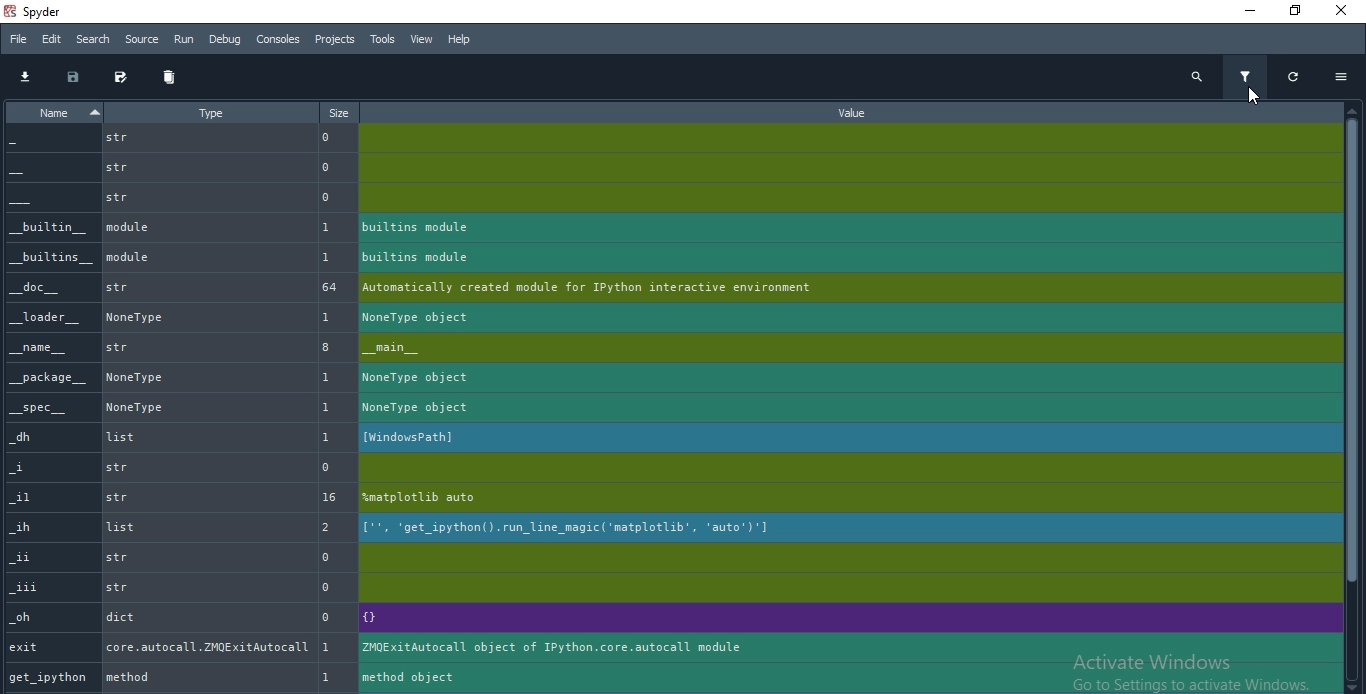 This screenshot has height=694, width=1366. What do you see at coordinates (1344, 11) in the screenshot?
I see `Close` at bounding box center [1344, 11].